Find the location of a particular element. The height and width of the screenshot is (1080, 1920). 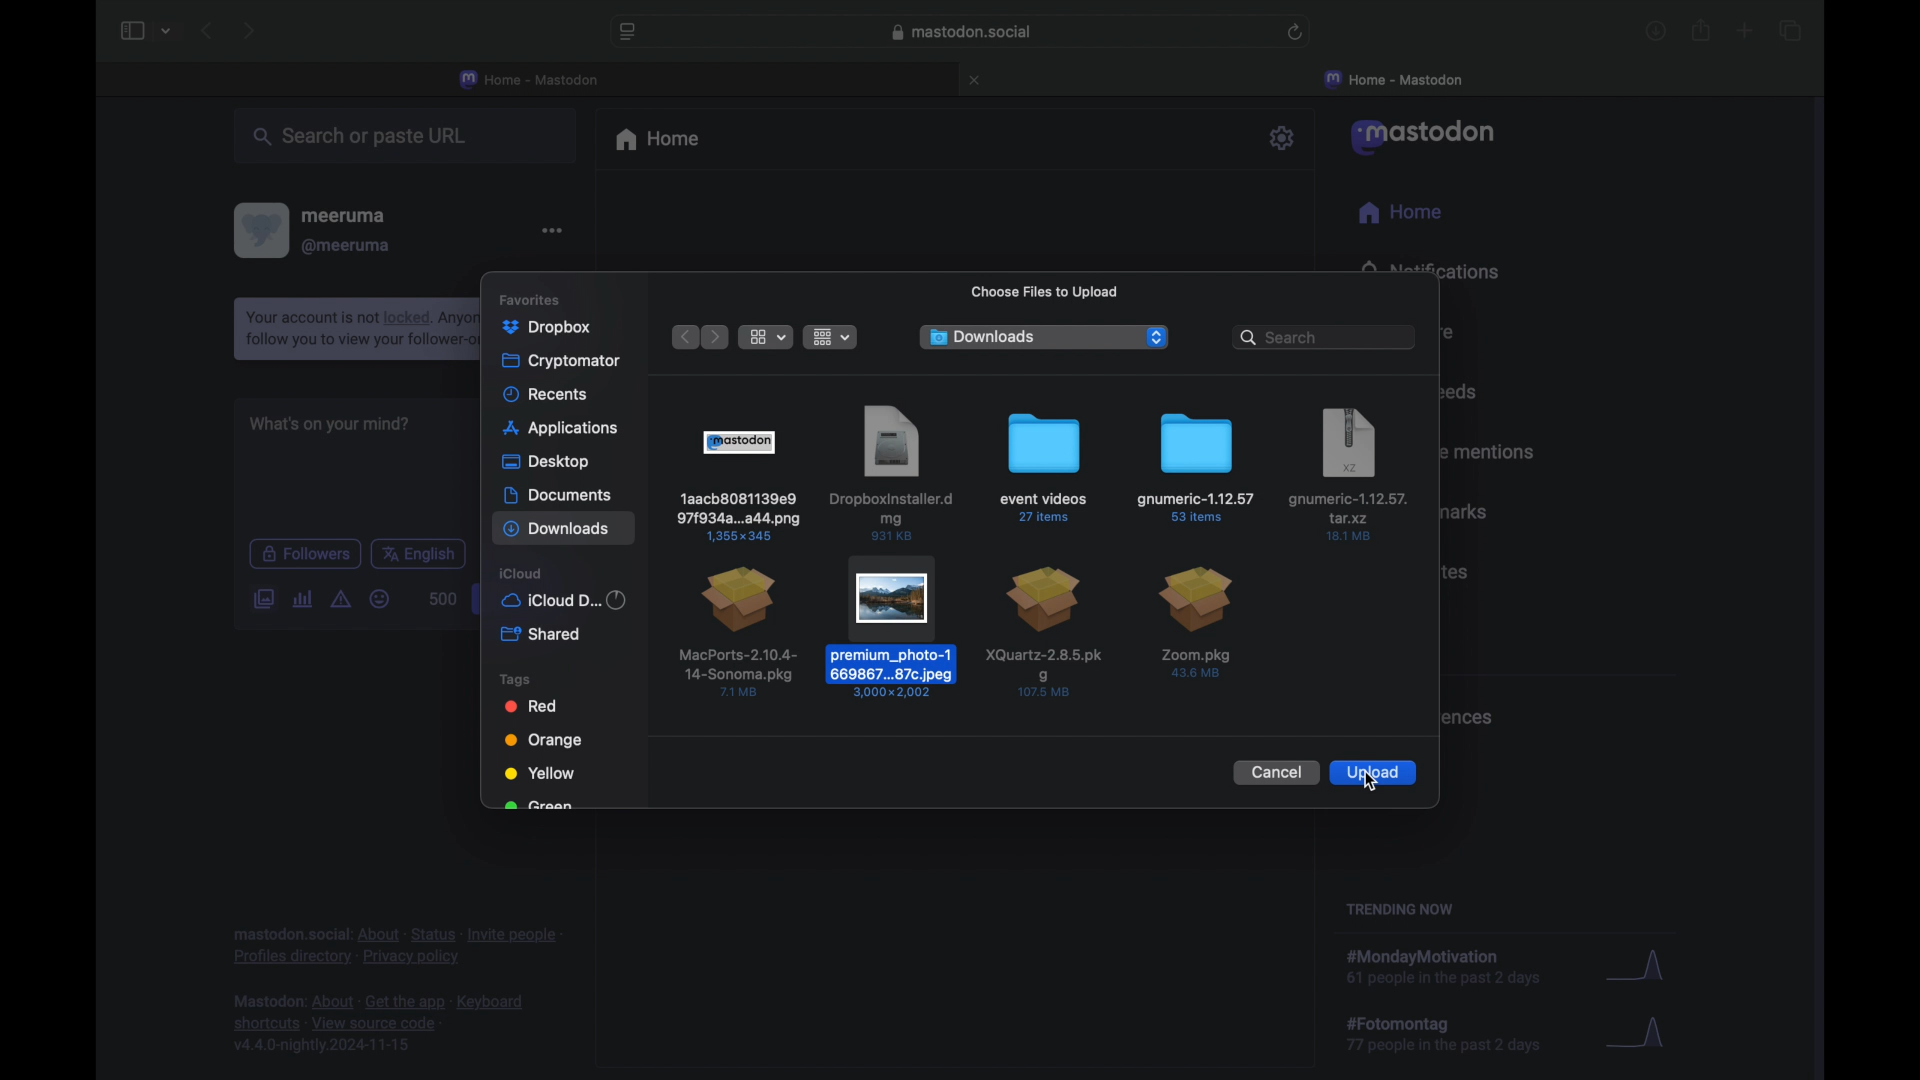

emoji is located at coordinates (380, 600).